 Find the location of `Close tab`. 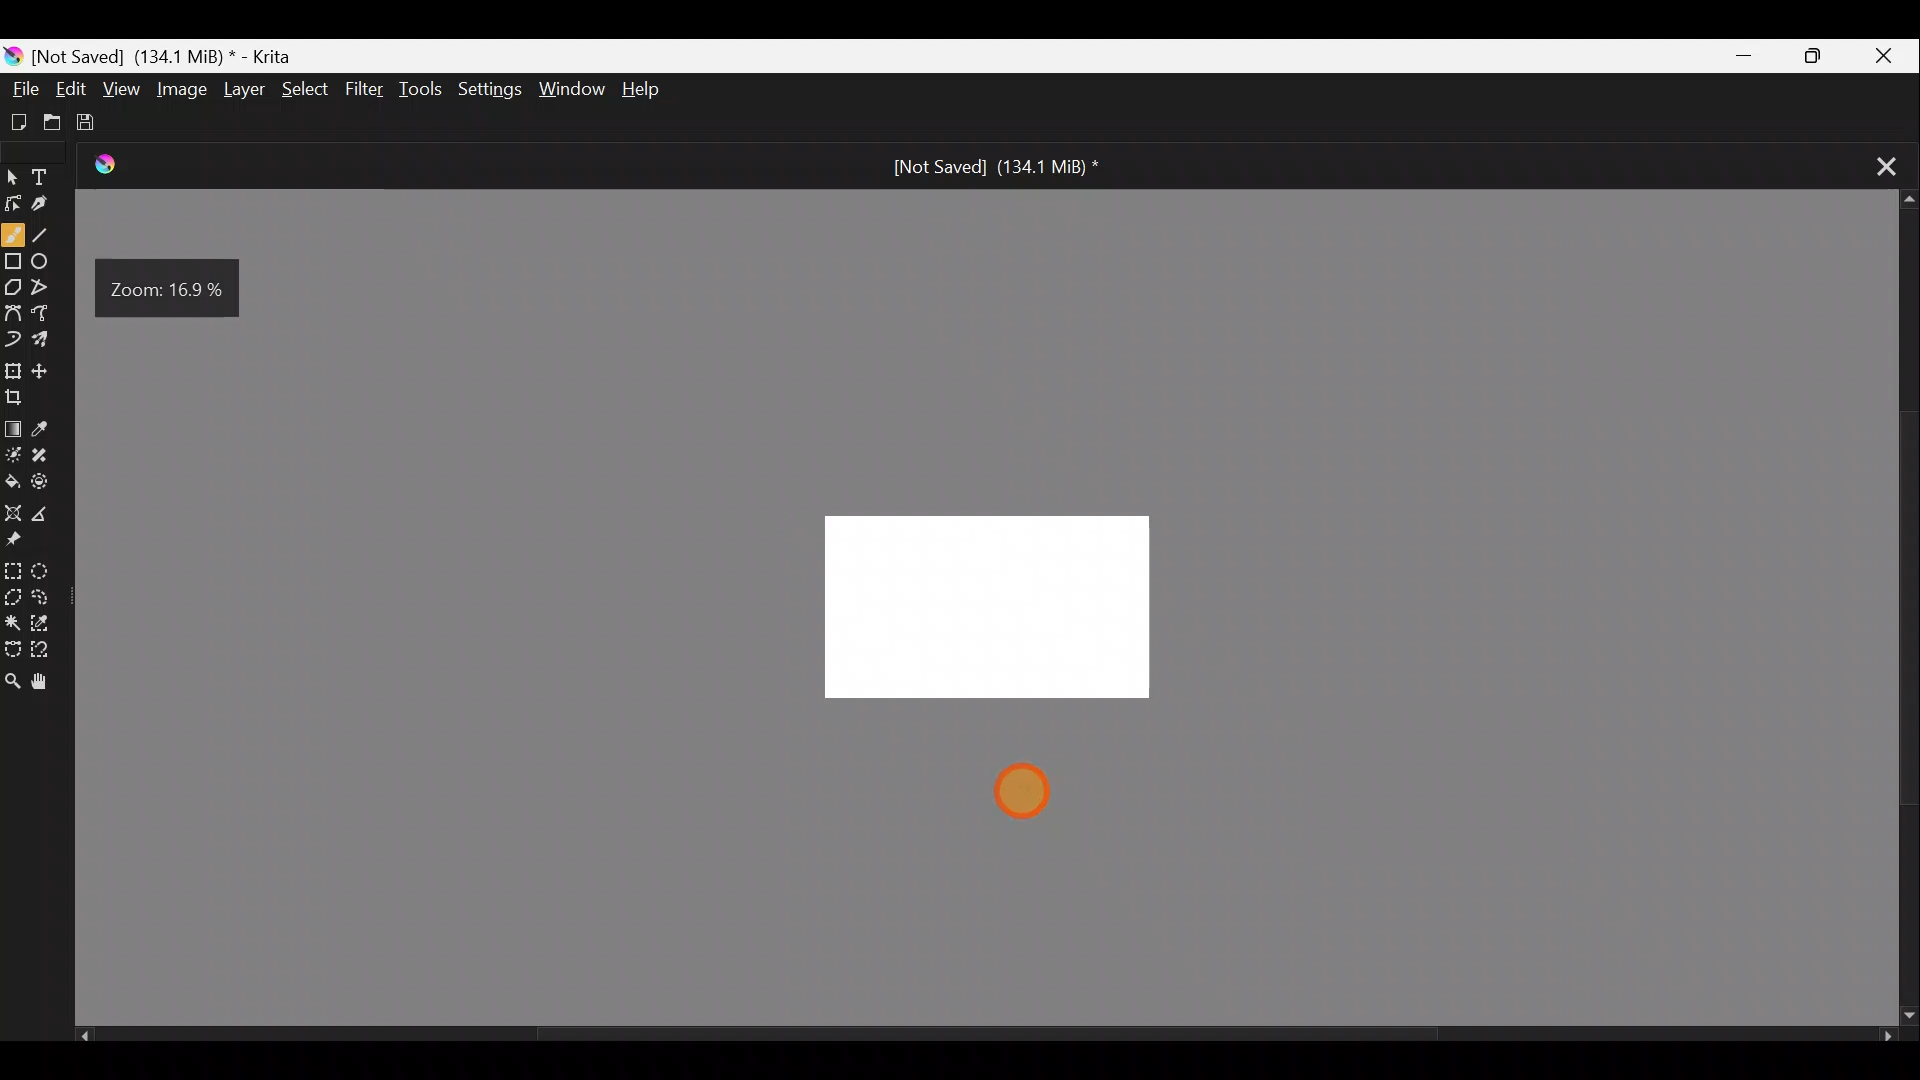

Close tab is located at coordinates (1878, 164).